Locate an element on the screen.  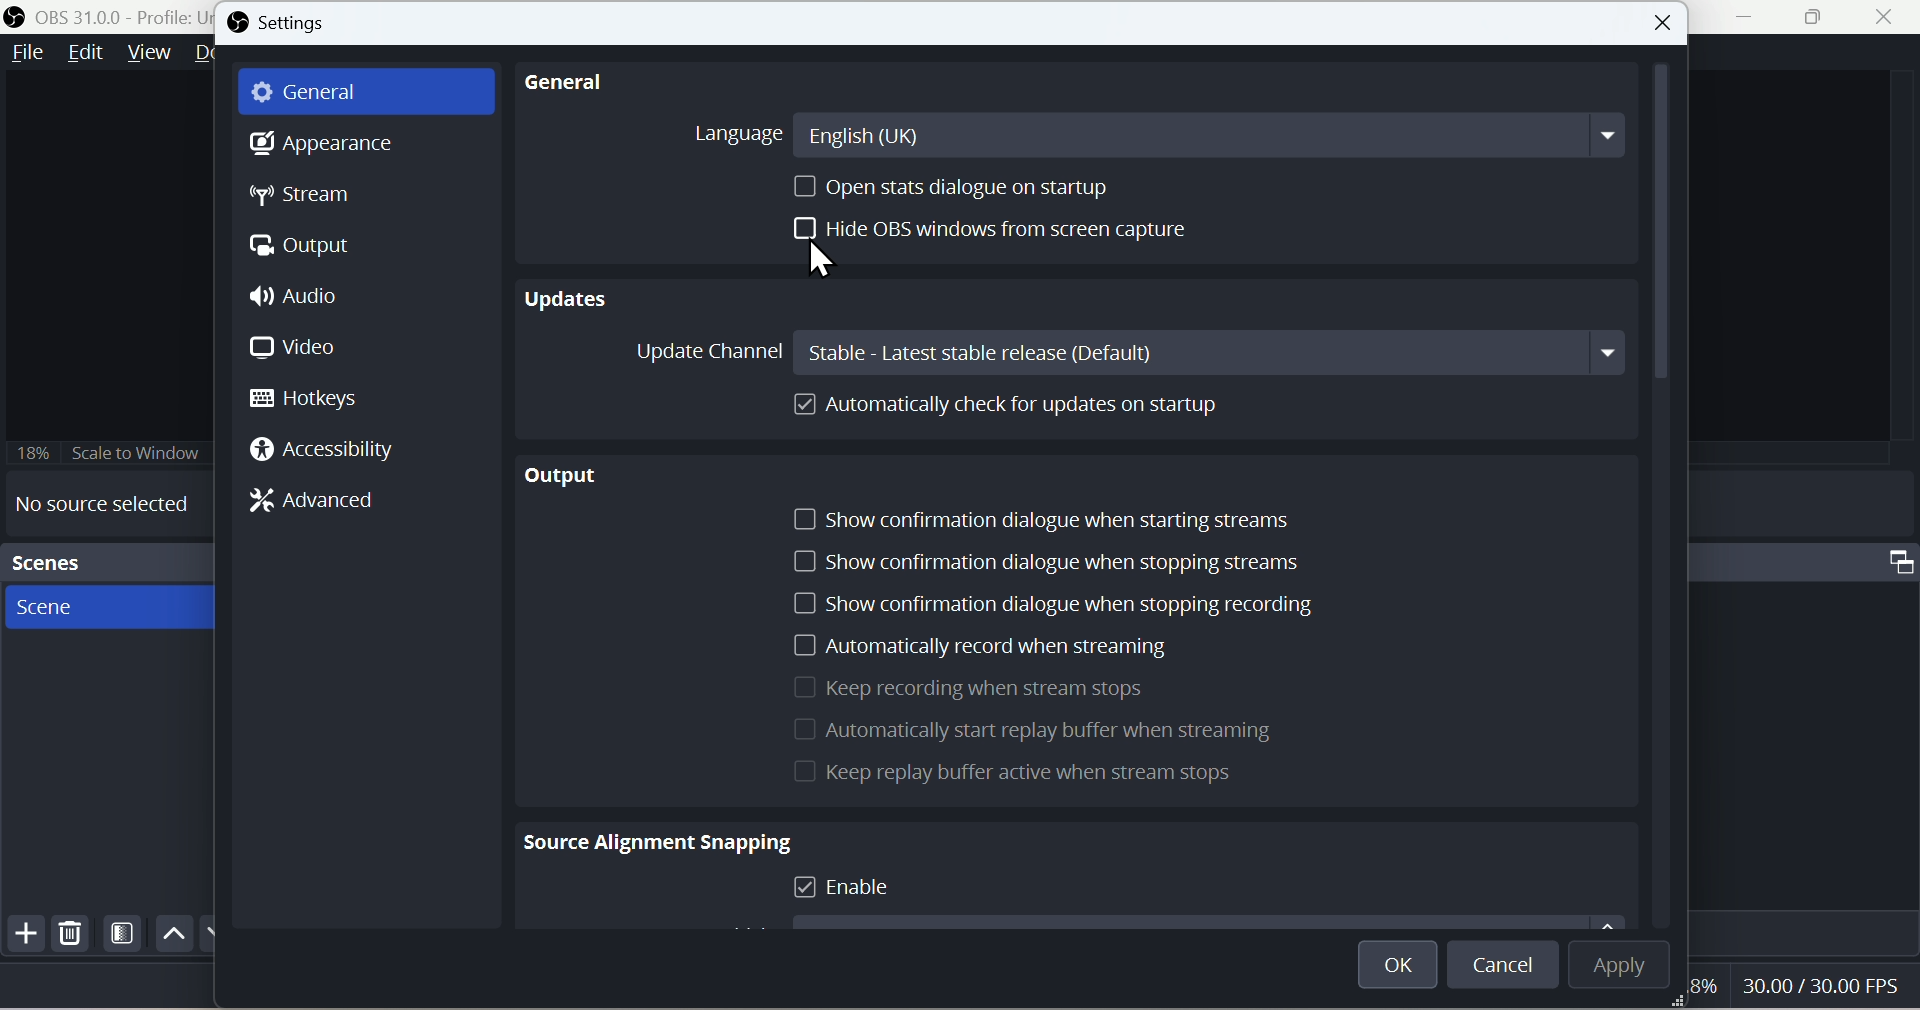
Stable: Latest stable release(Default) is located at coordinates (1215, 351).